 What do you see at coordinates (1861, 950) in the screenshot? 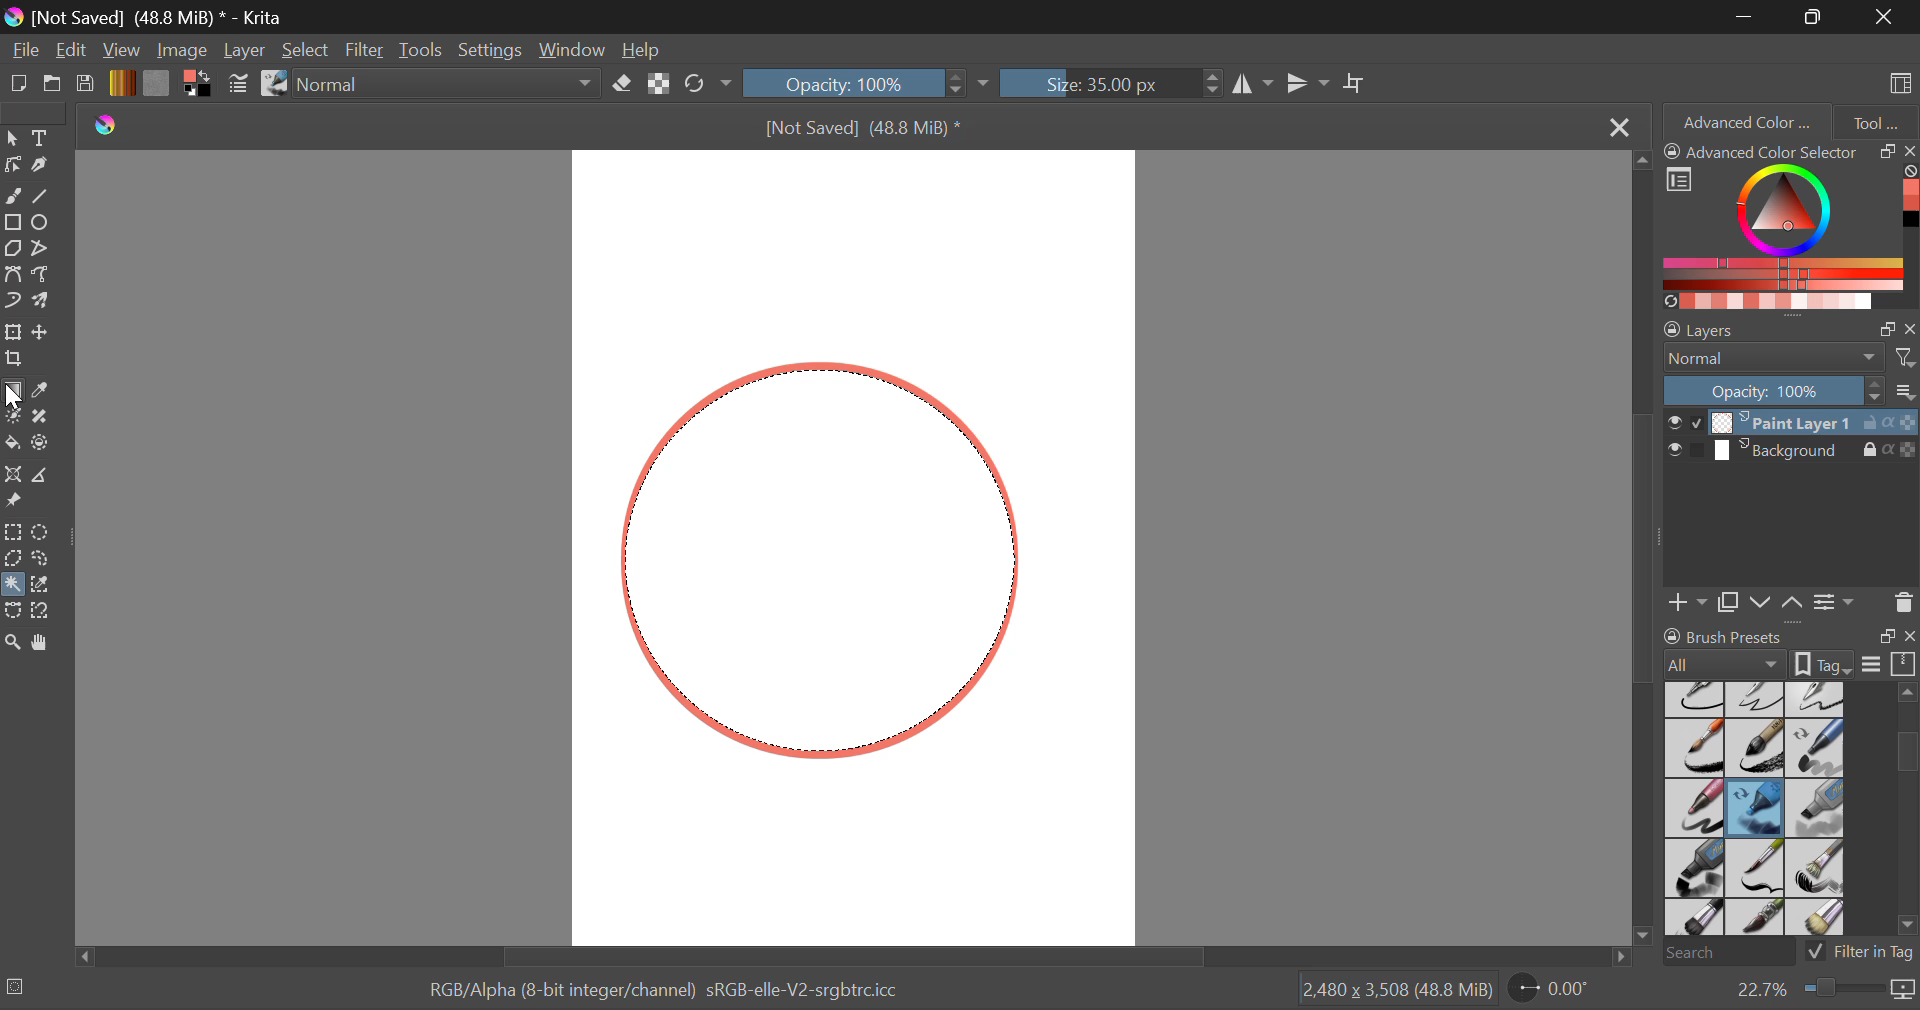
I see `Filter in Tag` at bounding box center [1861, 950].